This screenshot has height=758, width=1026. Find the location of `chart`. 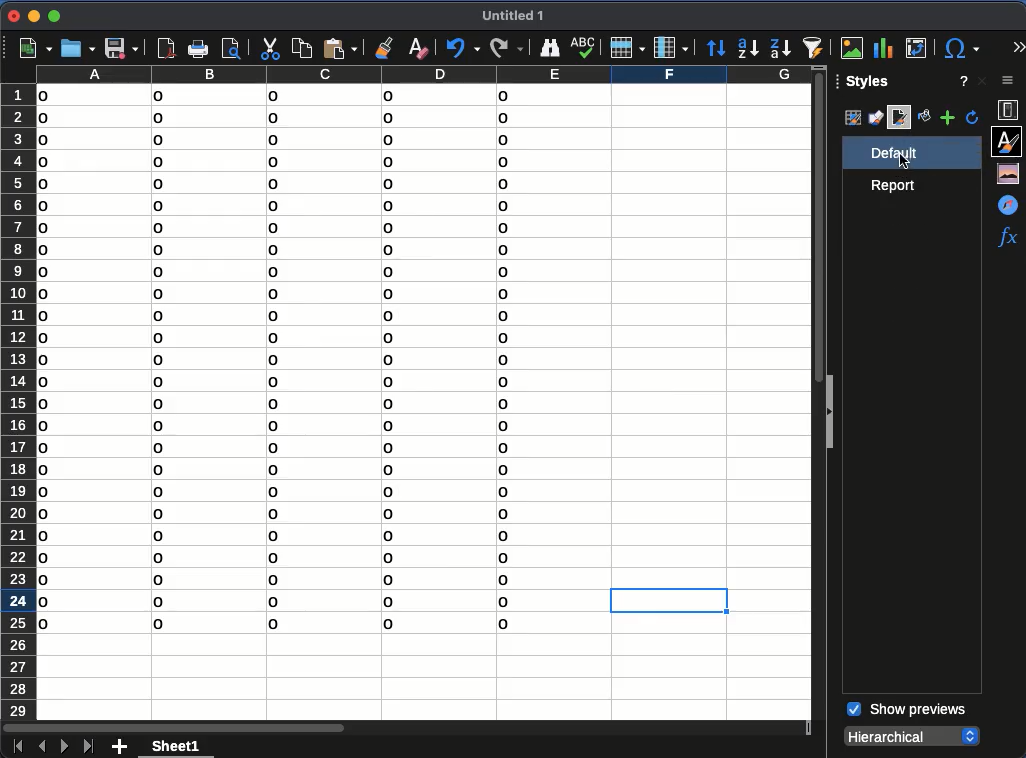

chart is located at coordinates (882, 47).